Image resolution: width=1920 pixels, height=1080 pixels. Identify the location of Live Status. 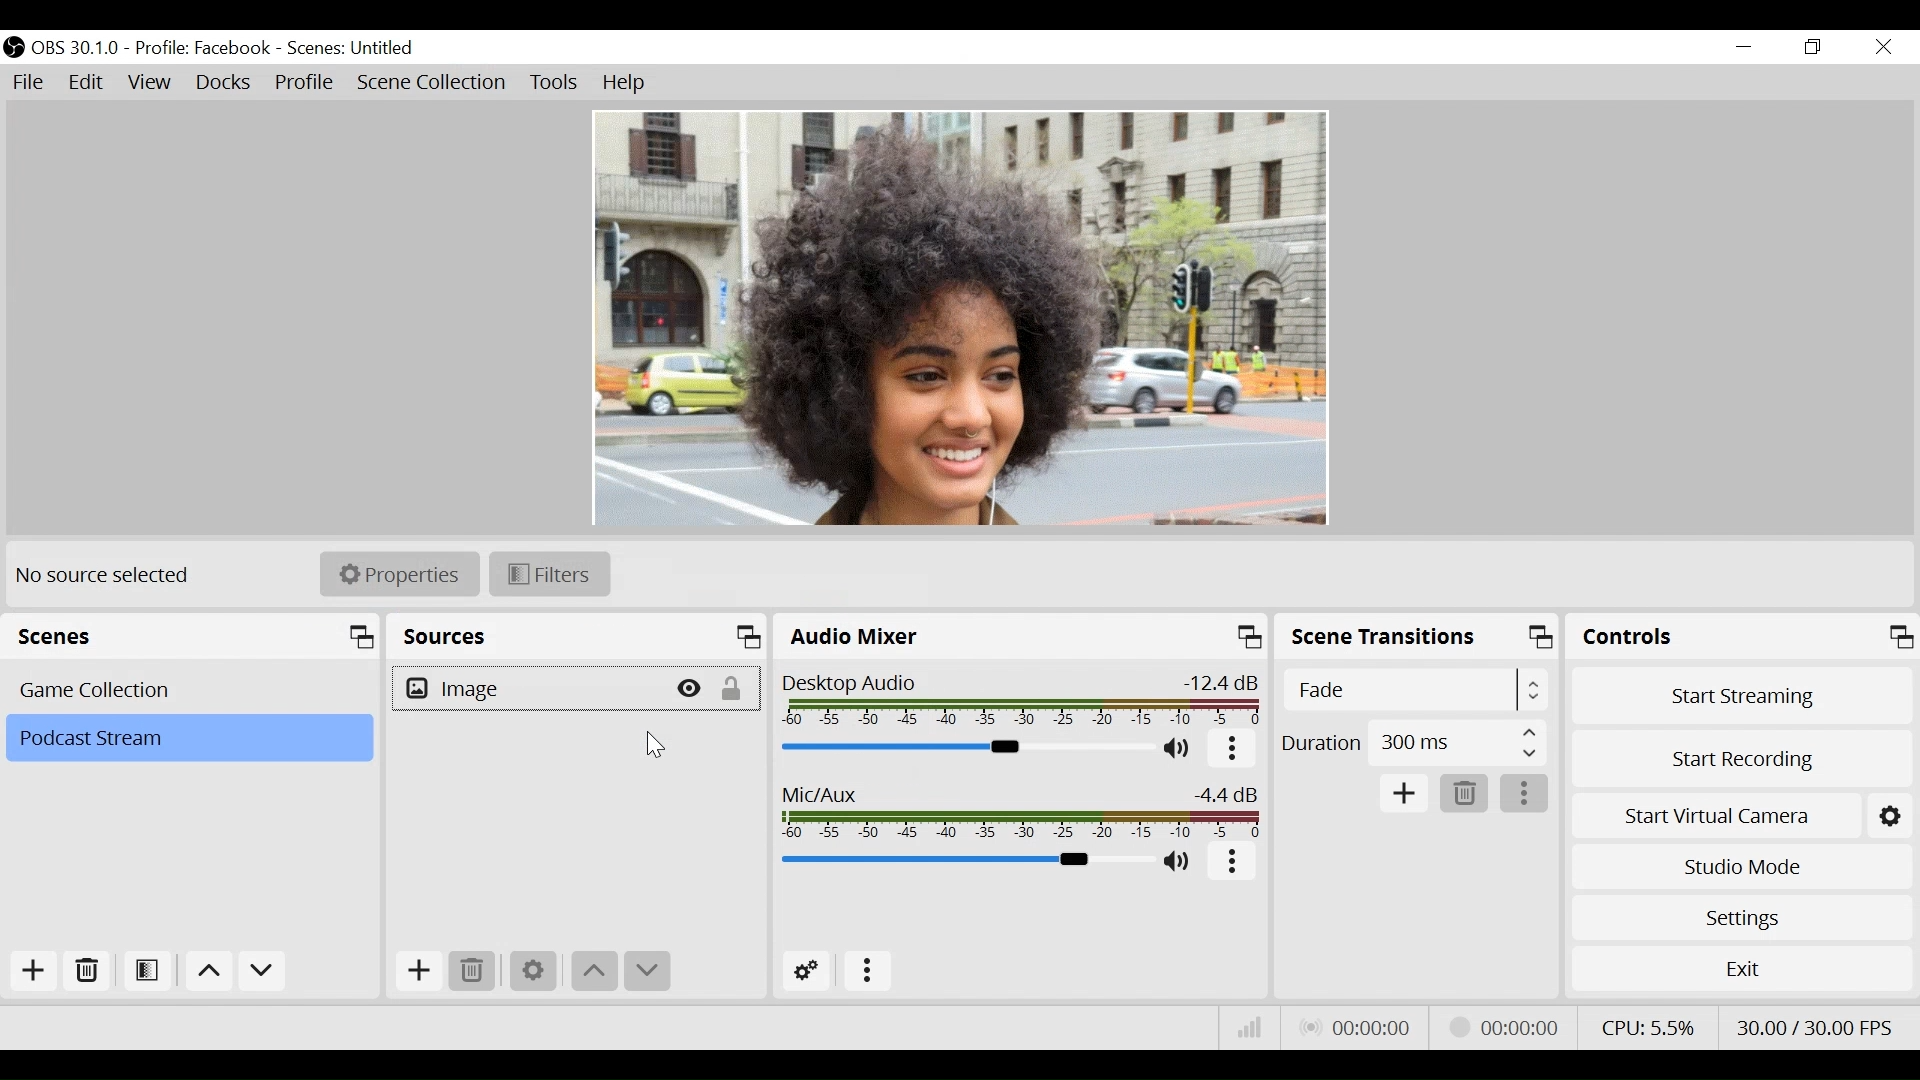
(1361, 1030).